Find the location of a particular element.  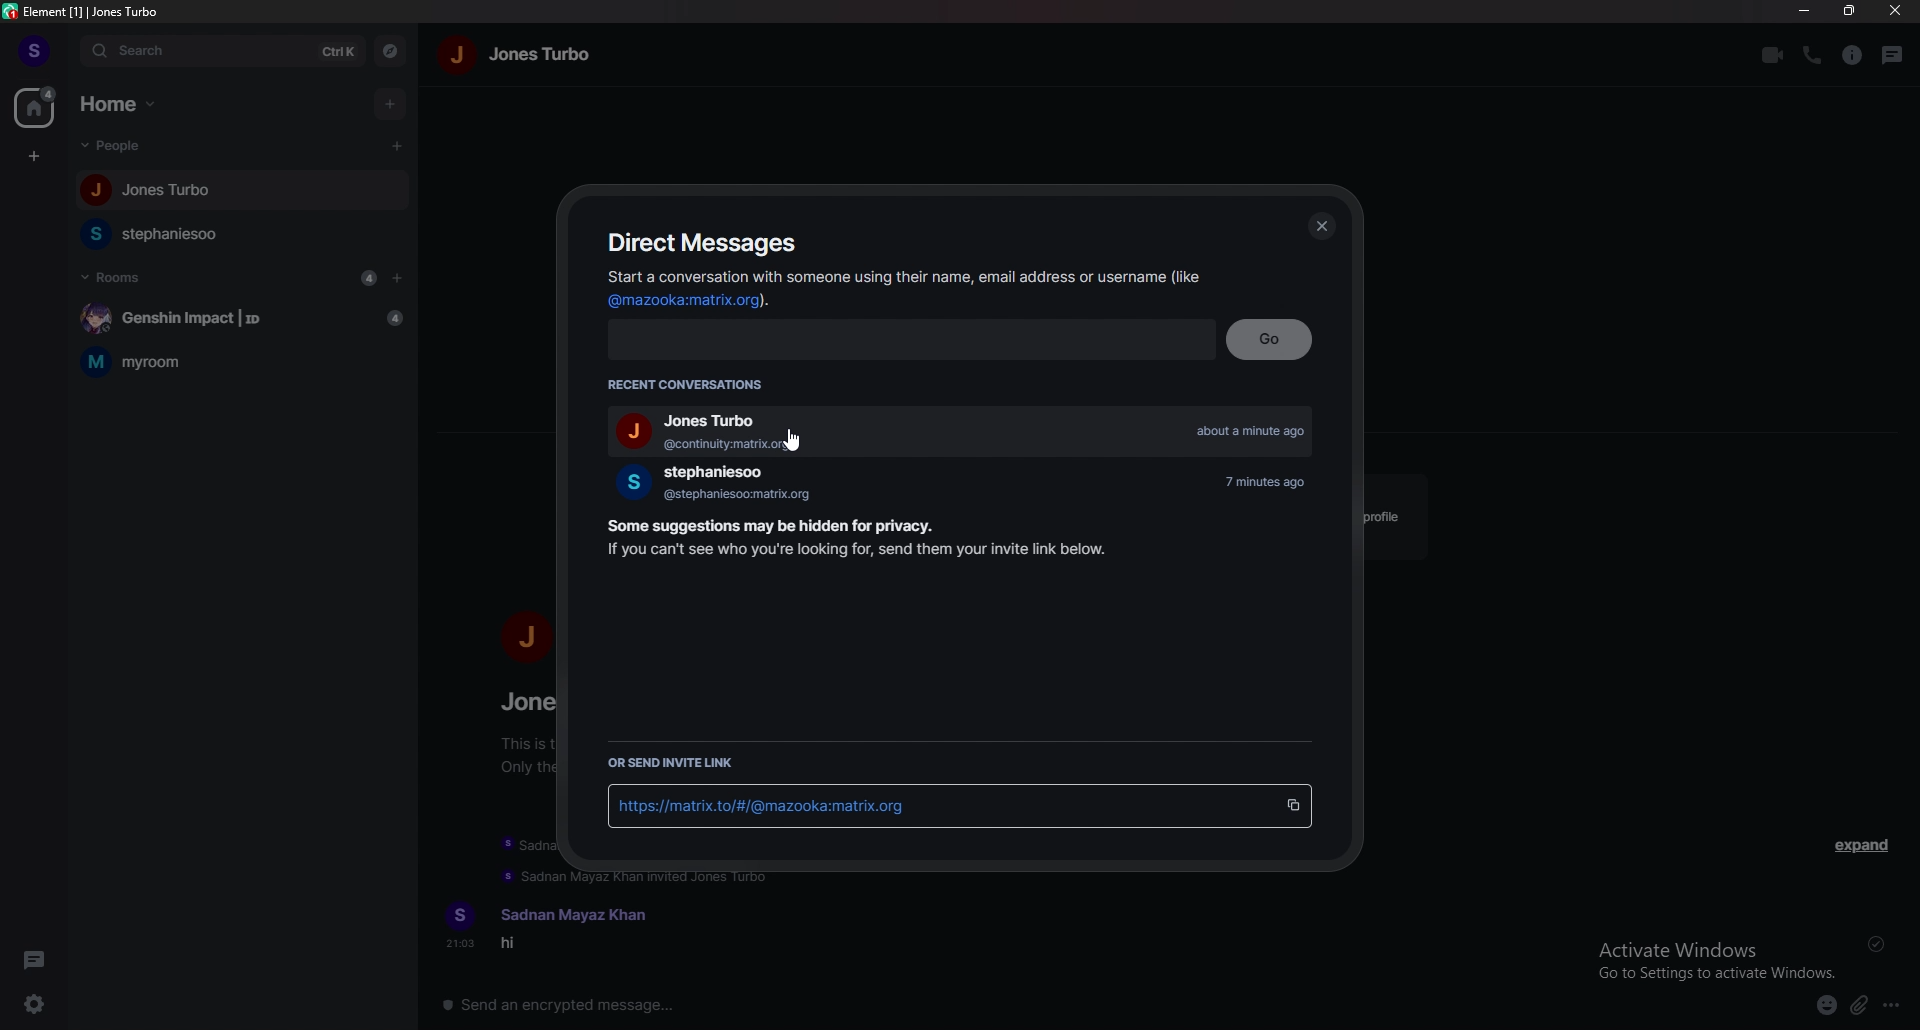

4 is located at coordinates (368, 278).